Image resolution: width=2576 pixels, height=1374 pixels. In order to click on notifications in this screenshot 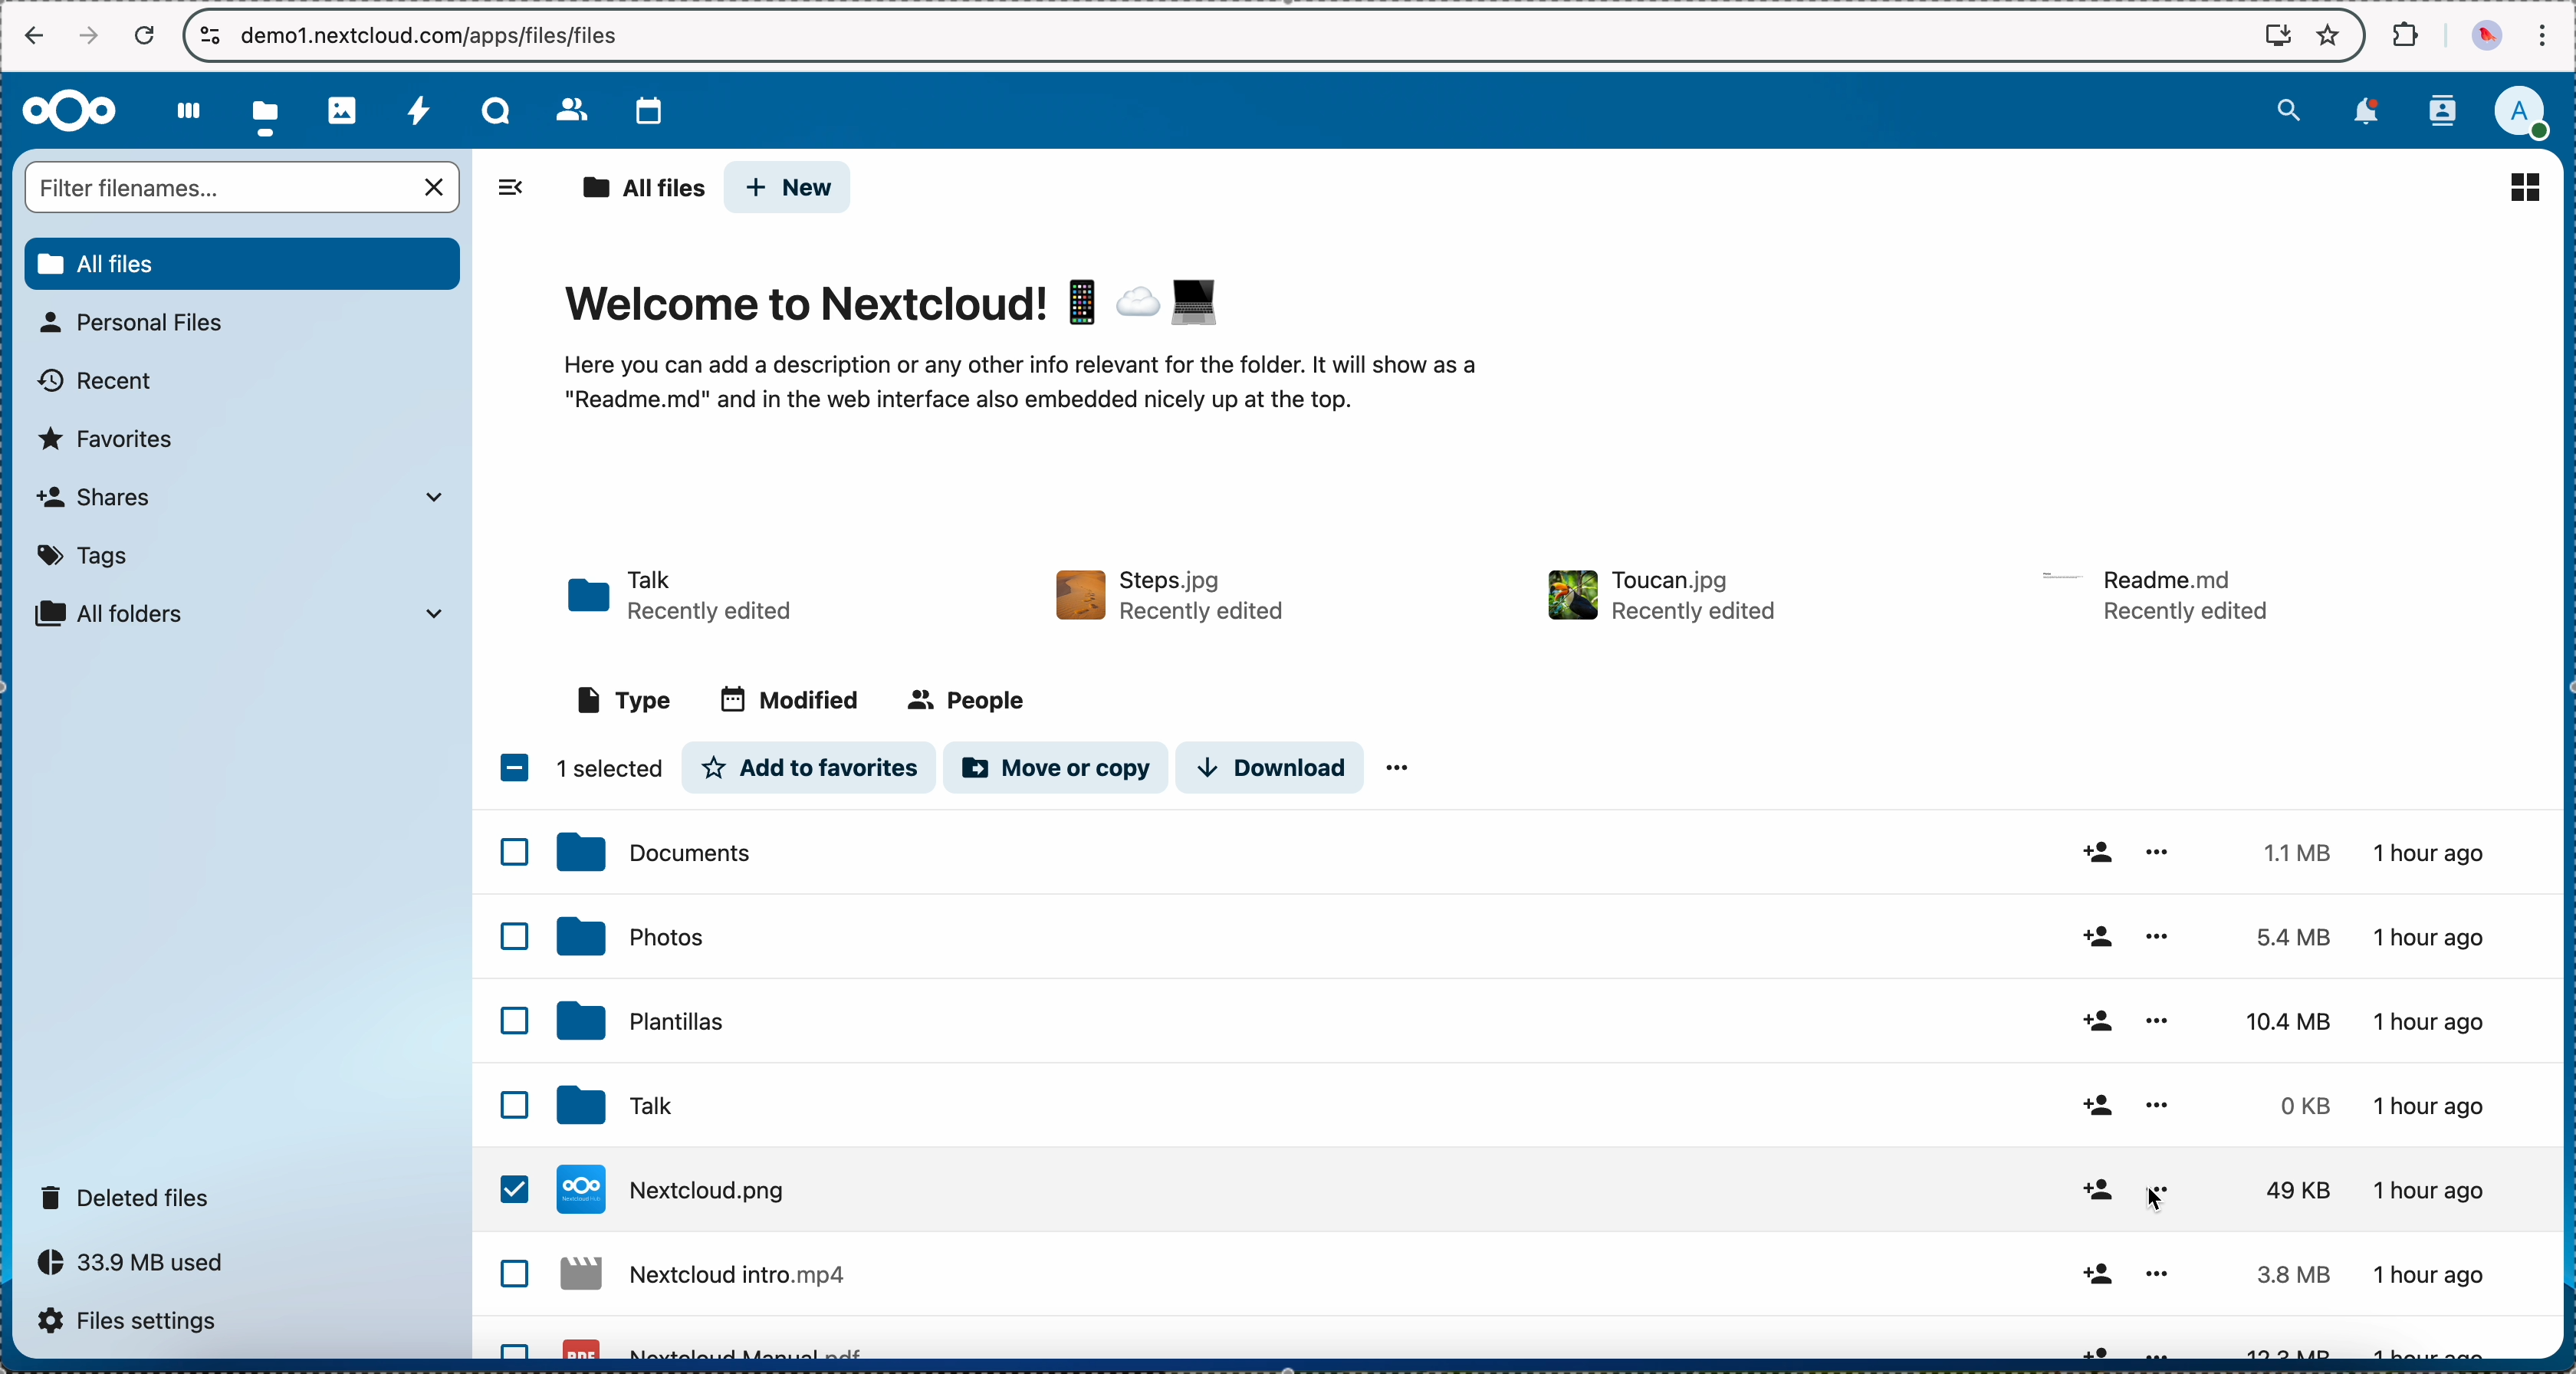, I will do `click(2370, 113)`.